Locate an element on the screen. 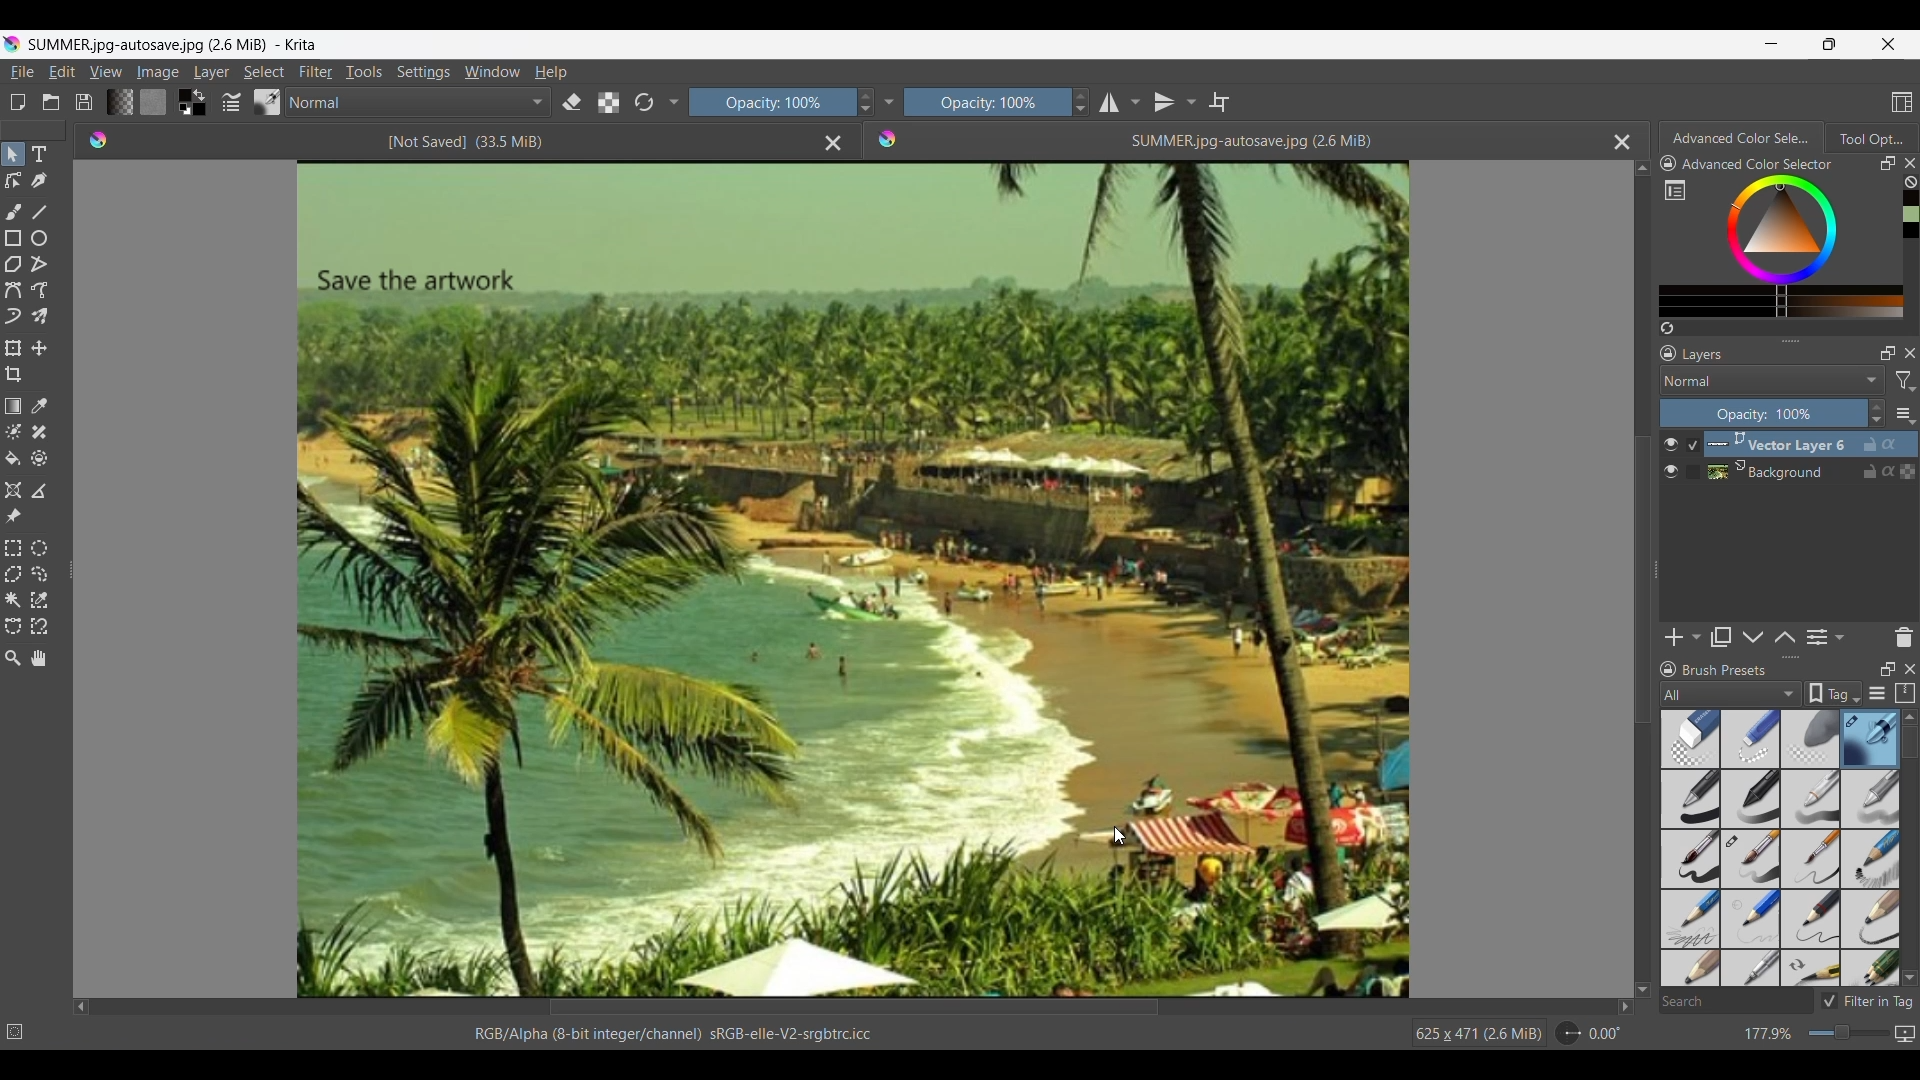 The image size is (1920, 1080). Vertical slide bar is located at coordinates (1909, 742).